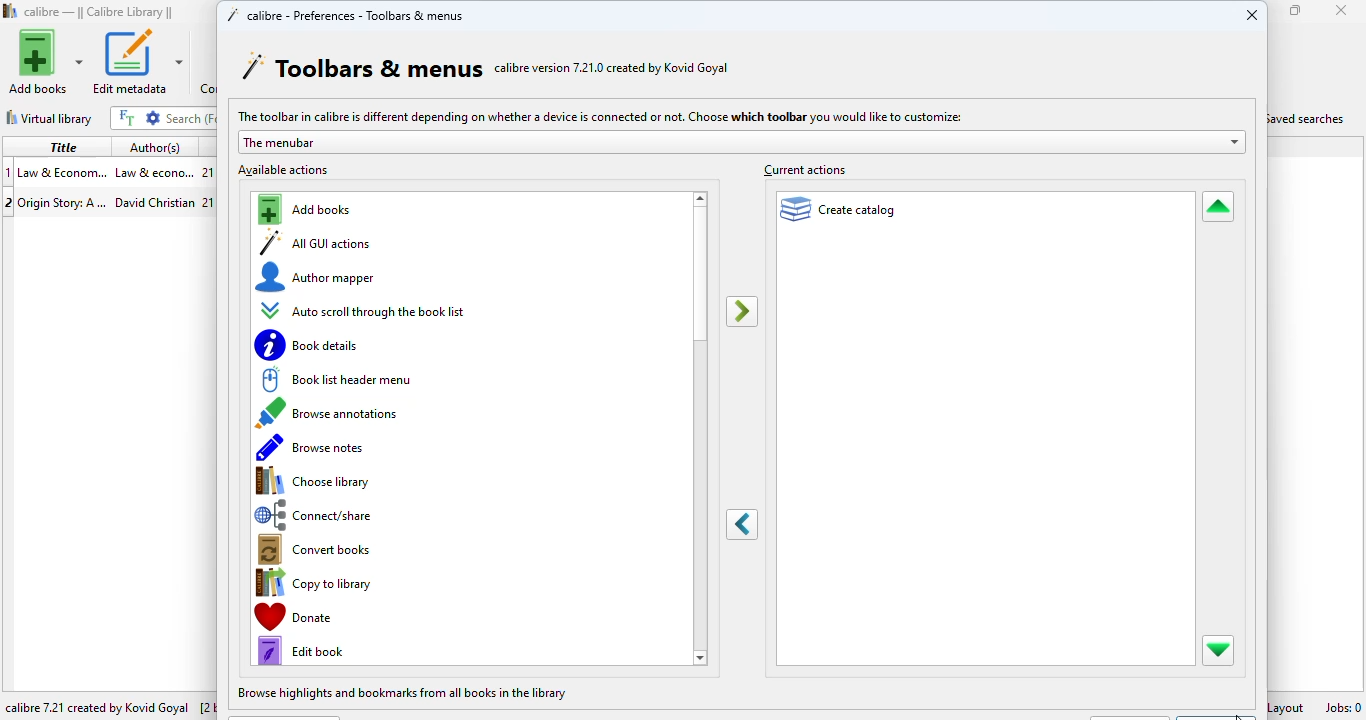 The width and height of the screenshot is (1366, 720). I want to click on calibre version 7.21.0 created by Kovid Goyal, so click(612, 67).